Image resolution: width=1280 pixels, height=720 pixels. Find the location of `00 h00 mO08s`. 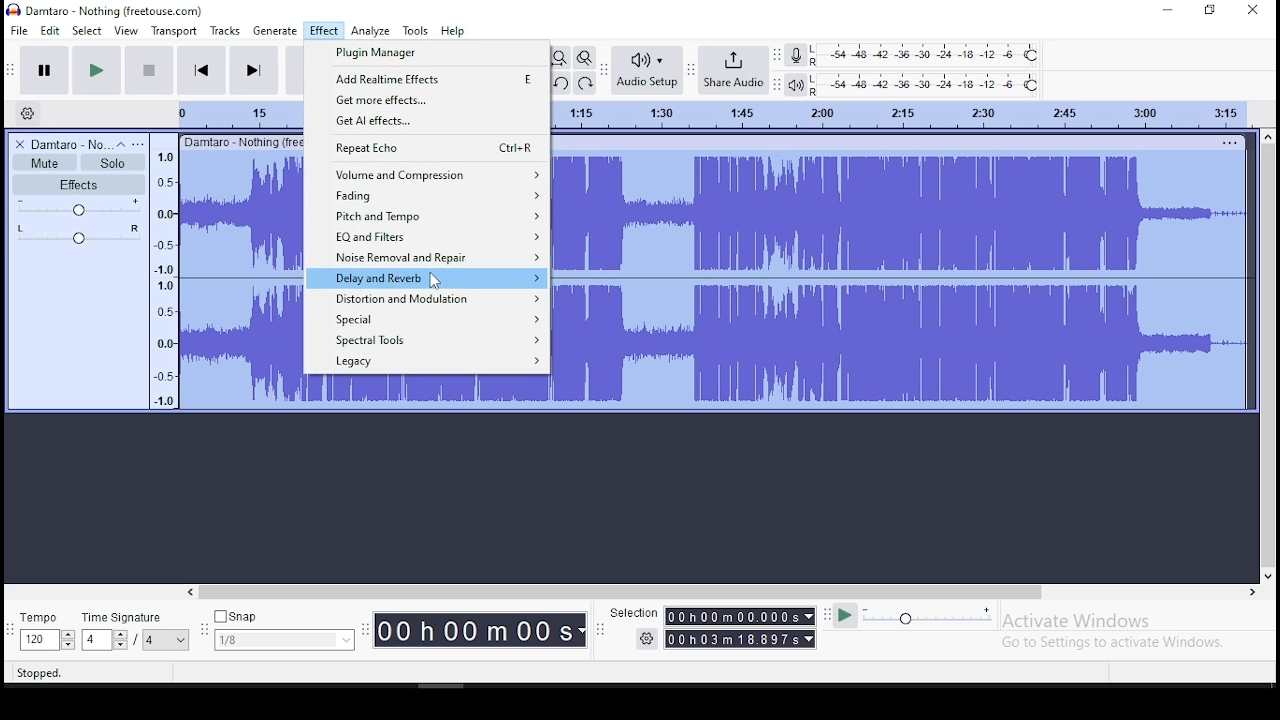

00 h00 mO08s is located at coordinates (473, 631).